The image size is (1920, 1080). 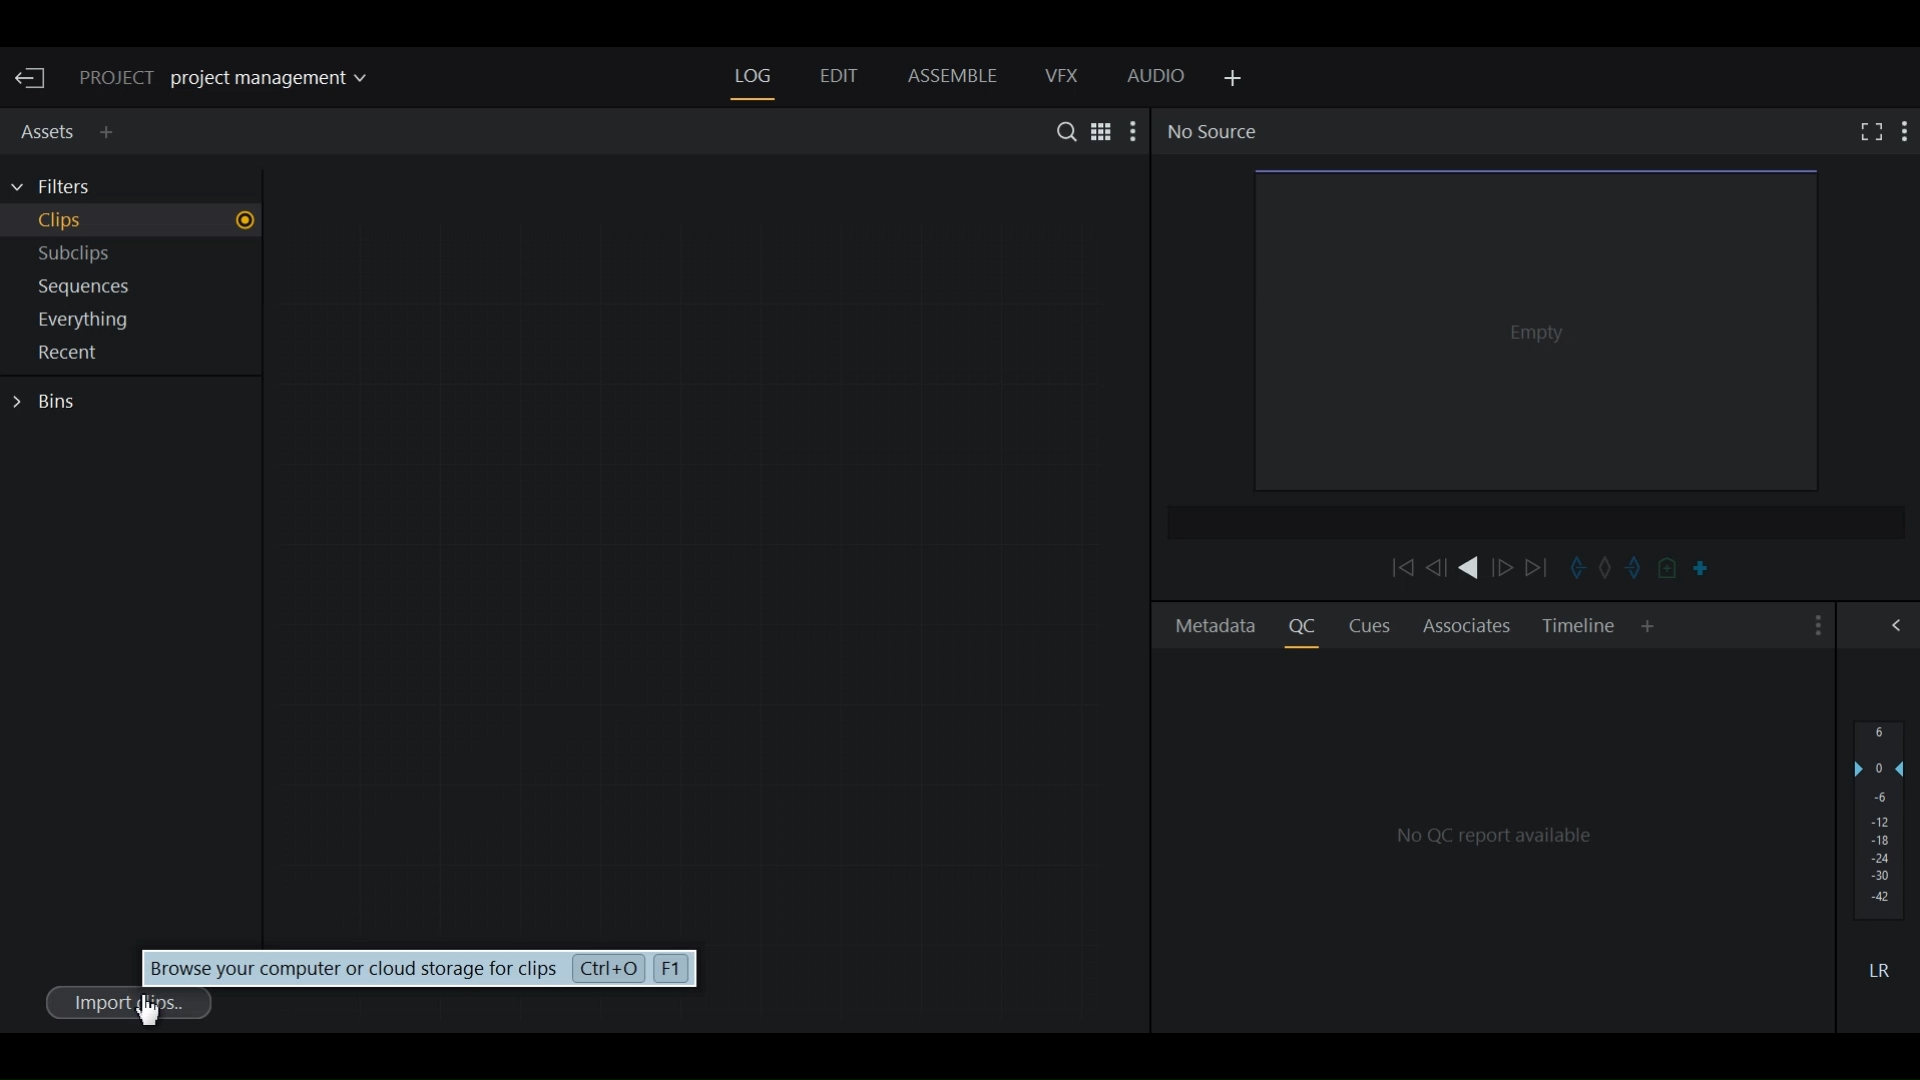 I want to click on Show sequences in current project, so click(x=136, y=289).